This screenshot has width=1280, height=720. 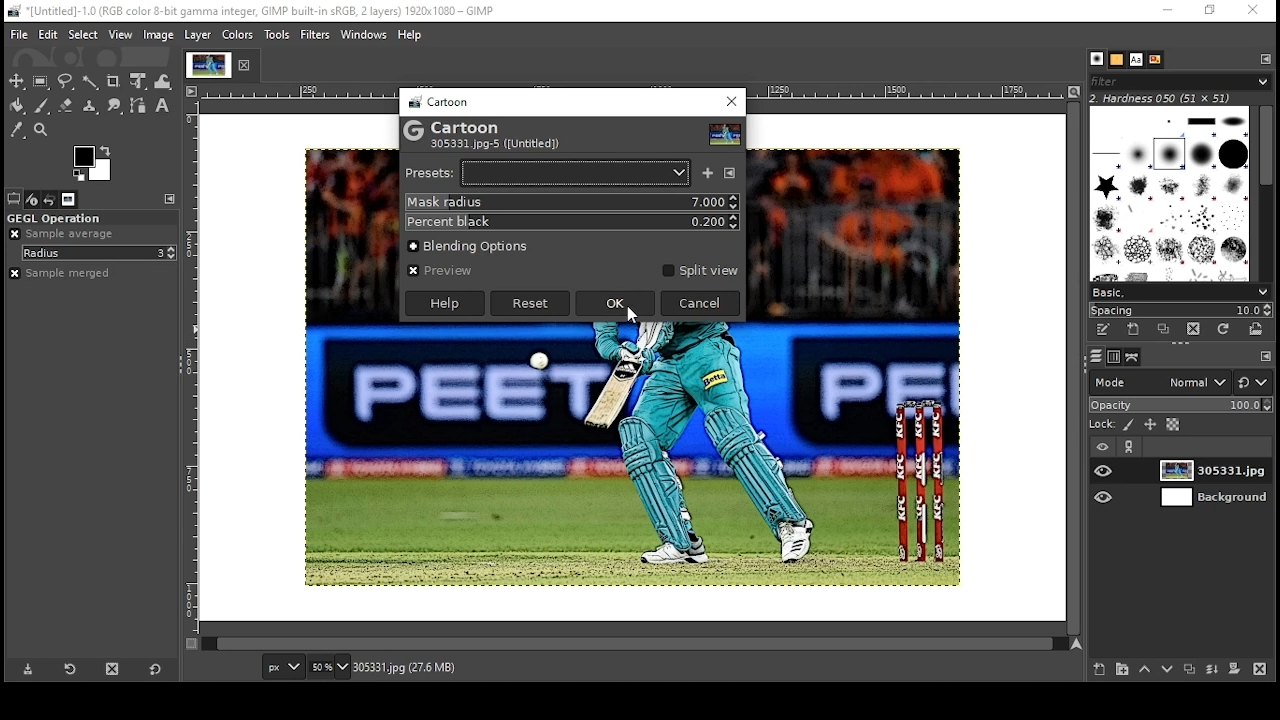 What do you see at coordinates (1175, 98) in the screenshot?
I see `hardness 050` at bounding box center [1175, 98].